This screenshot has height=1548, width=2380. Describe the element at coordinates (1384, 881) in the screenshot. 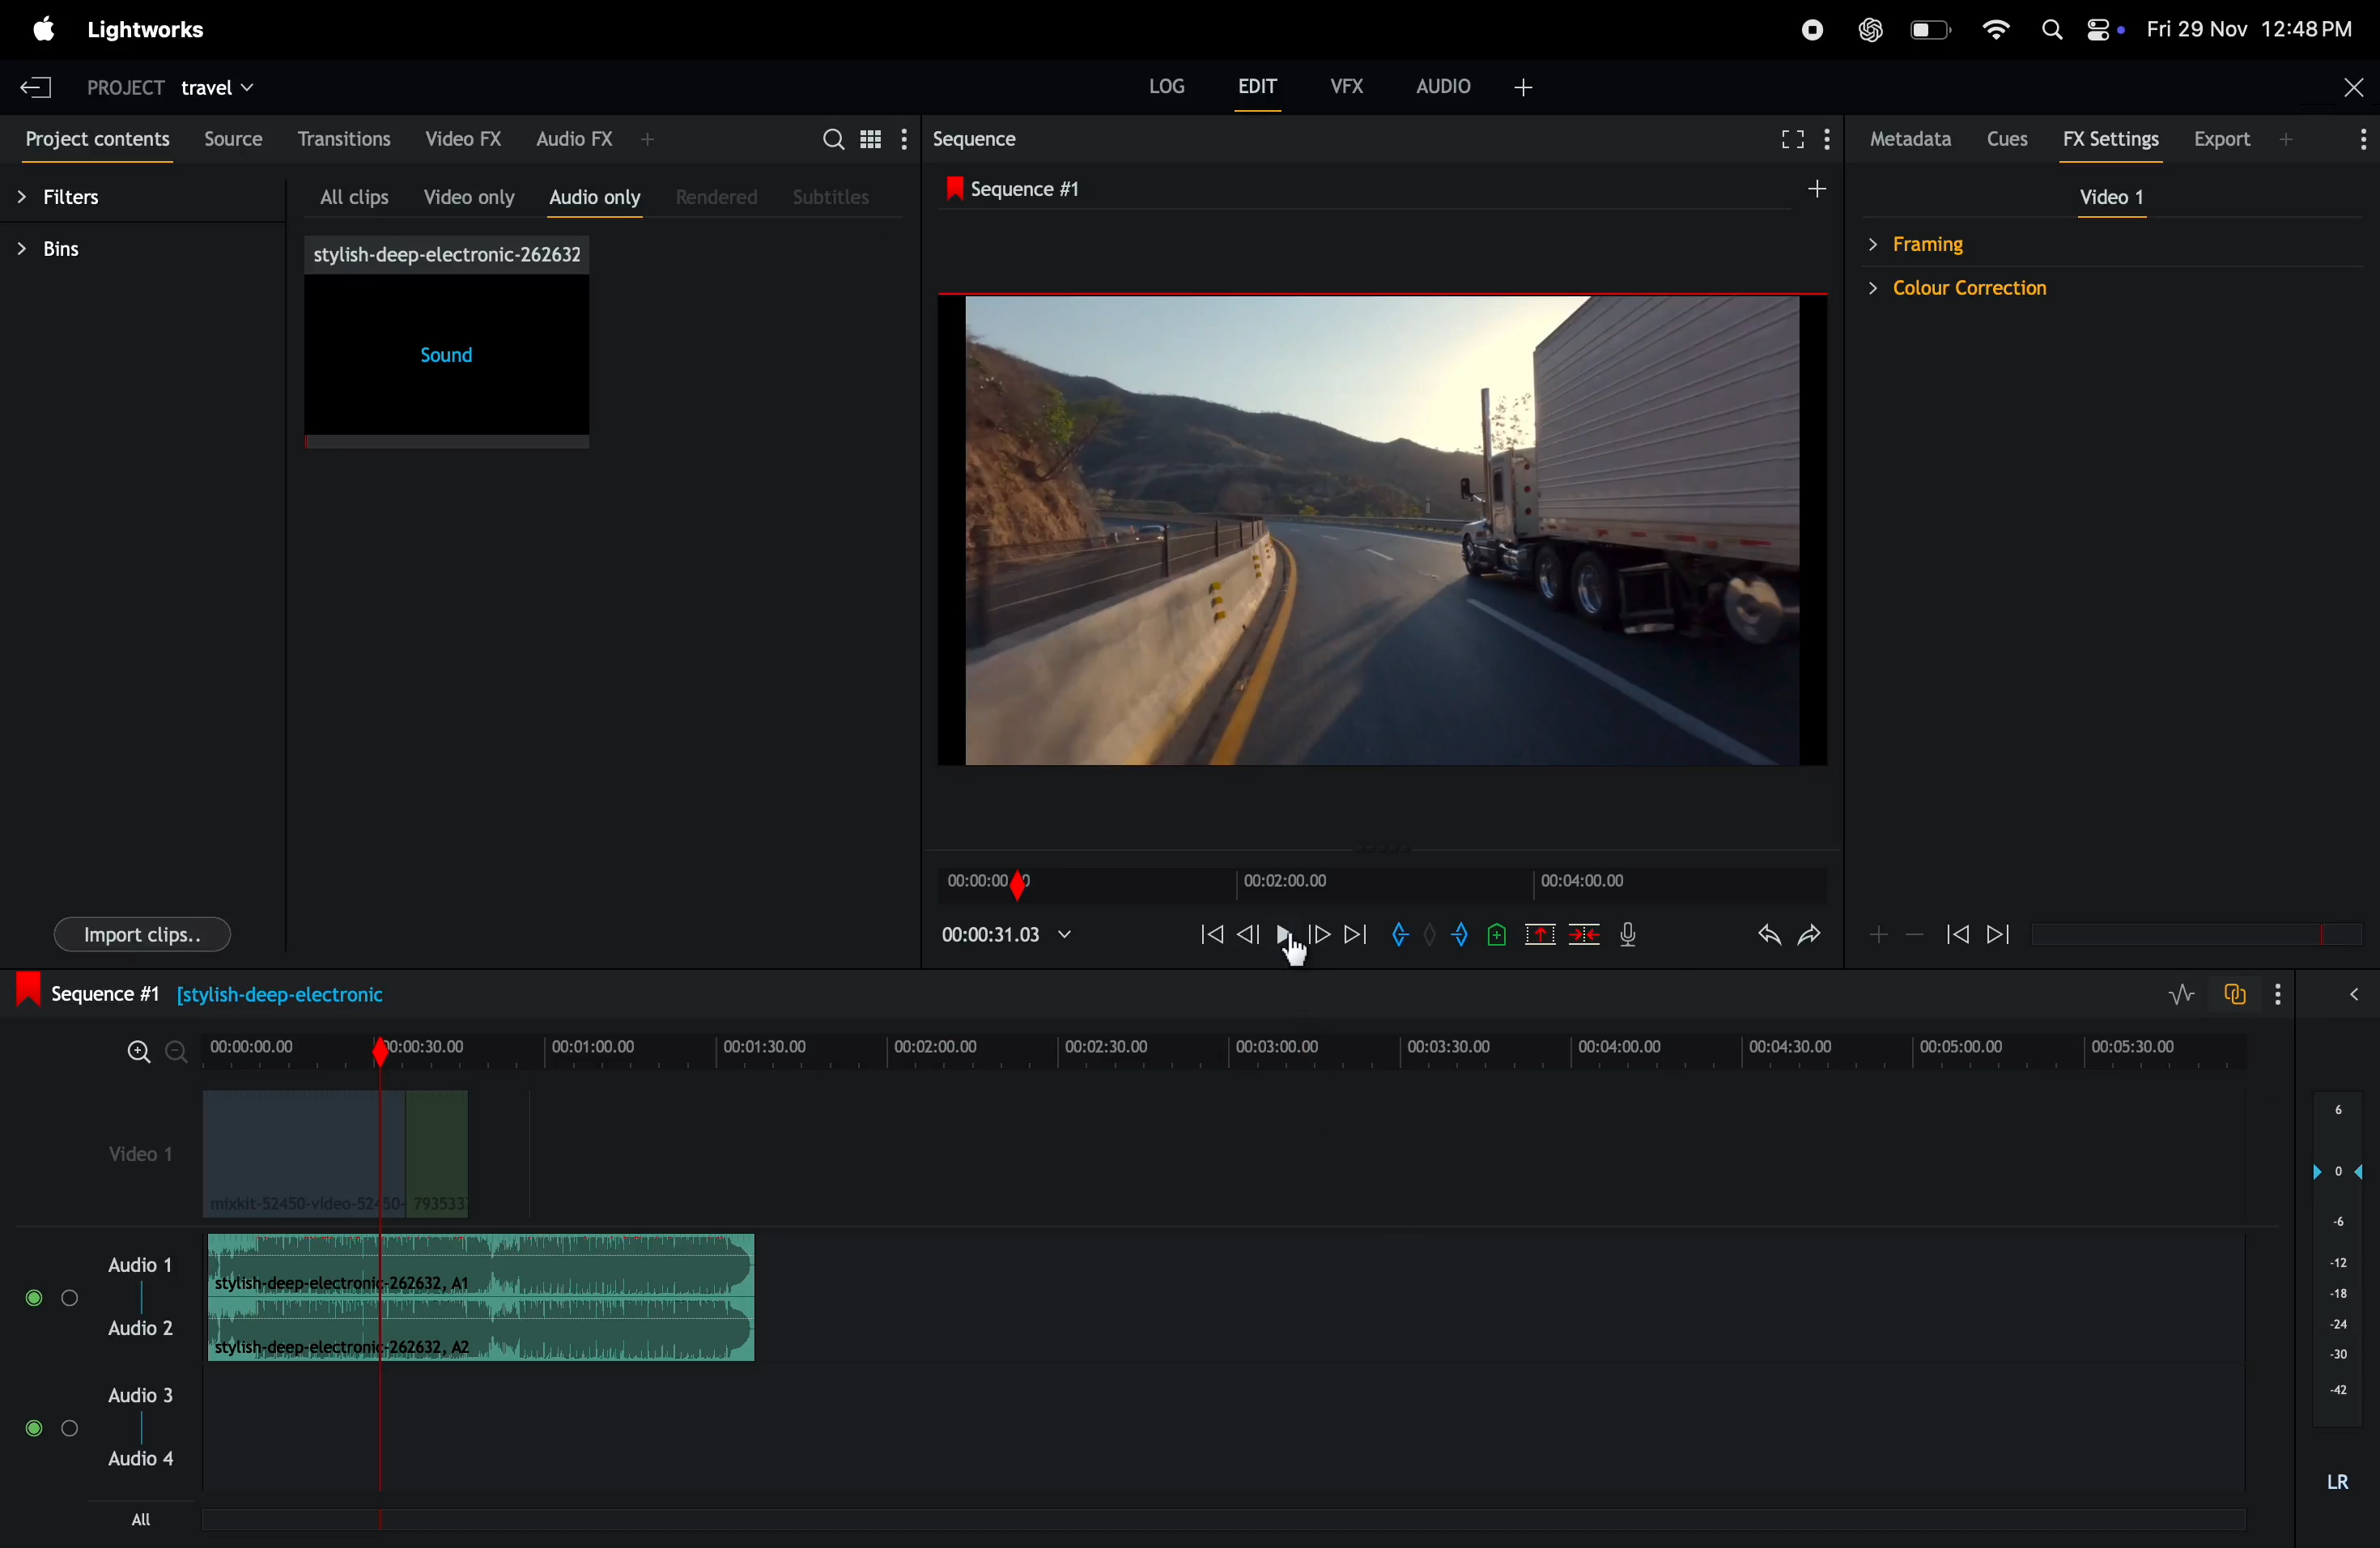

I see `time frame` at that location.